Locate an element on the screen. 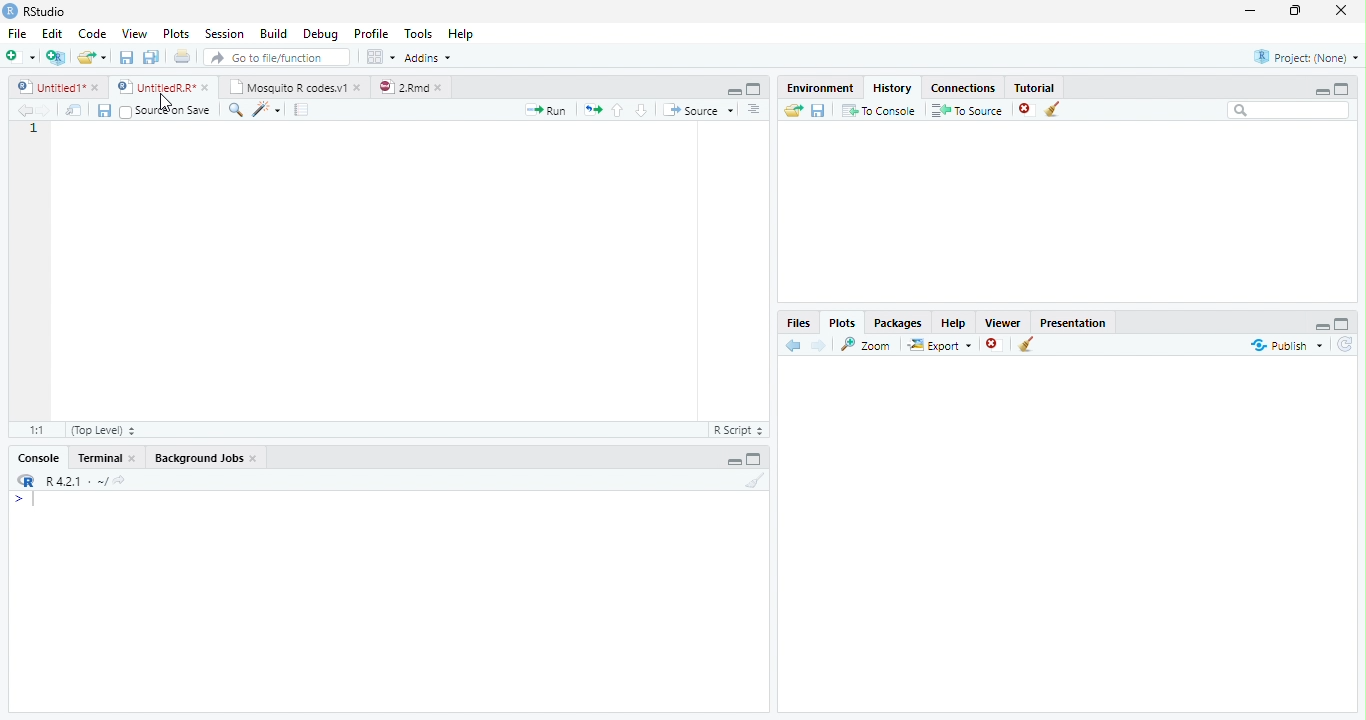 The image size is (1366, 720). Edit is located at coordinates (53, 31).